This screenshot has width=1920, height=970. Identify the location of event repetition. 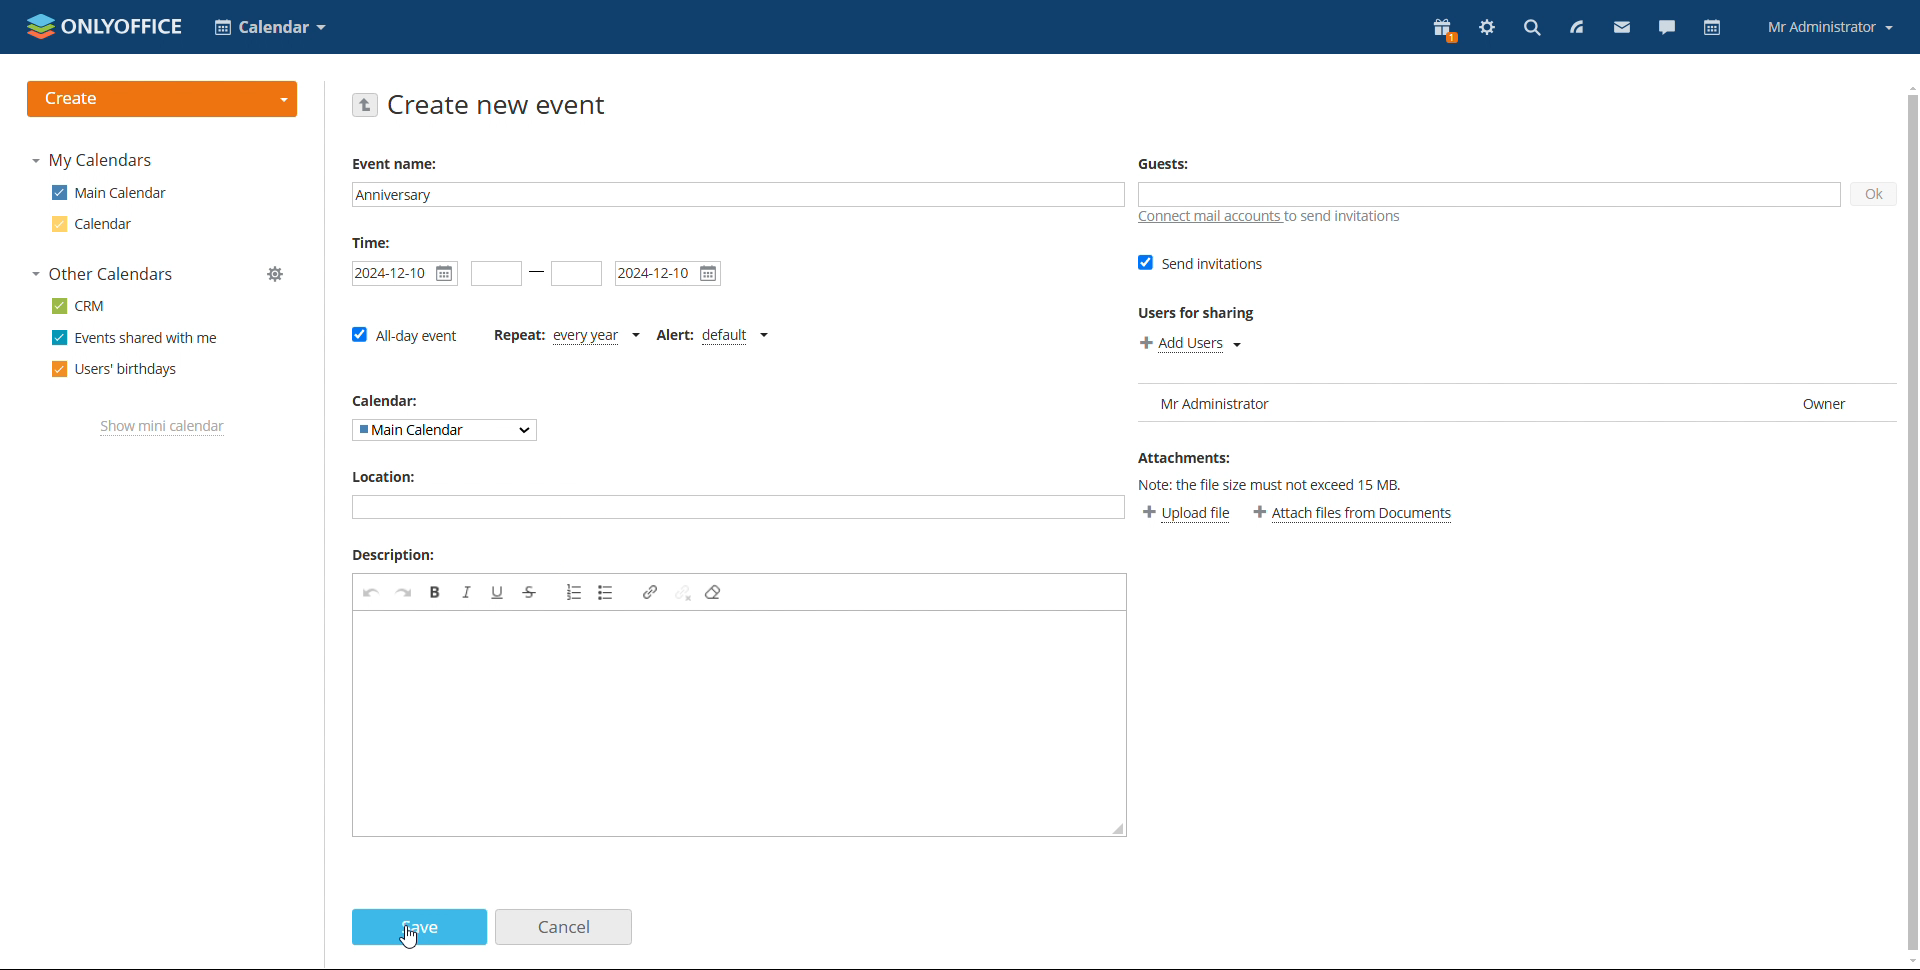
(551, 335).